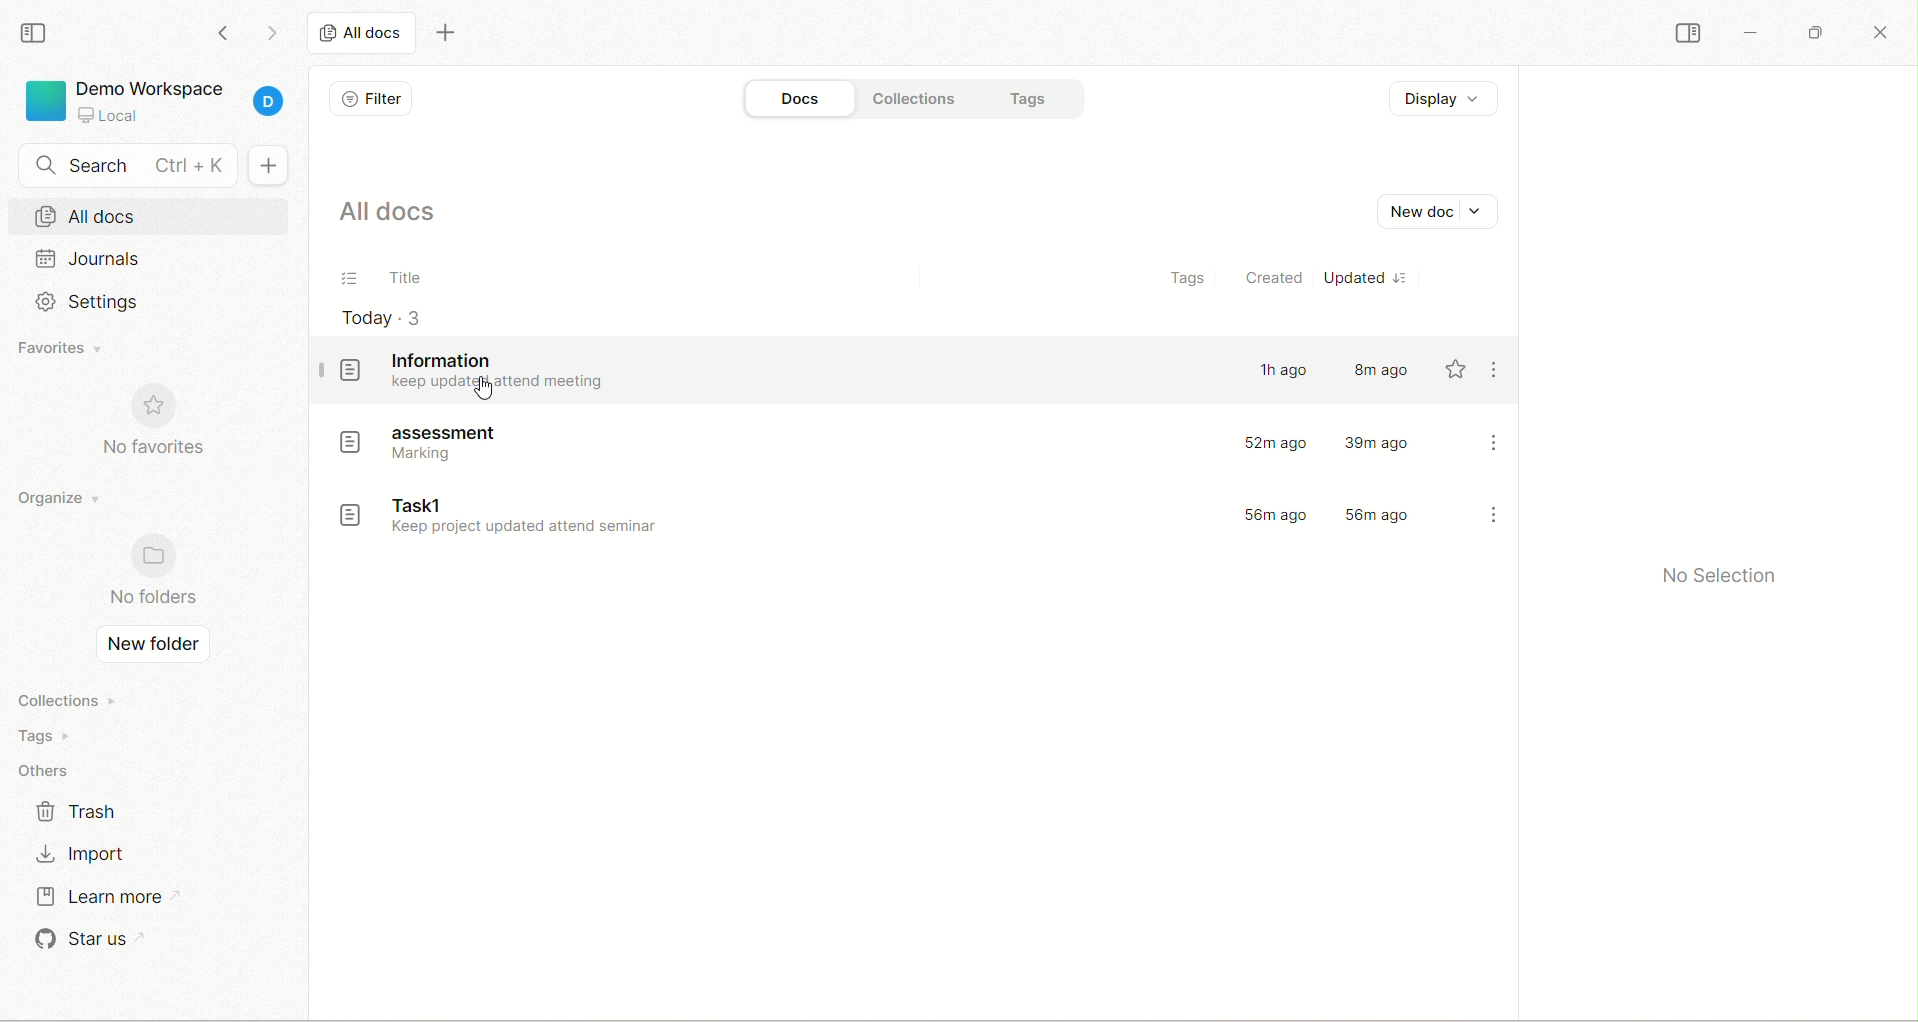 This screenshot has width=1918, height=1022. Describe the element at coordinates (152, 220) in the screenshot. I see `all docs` at that location.